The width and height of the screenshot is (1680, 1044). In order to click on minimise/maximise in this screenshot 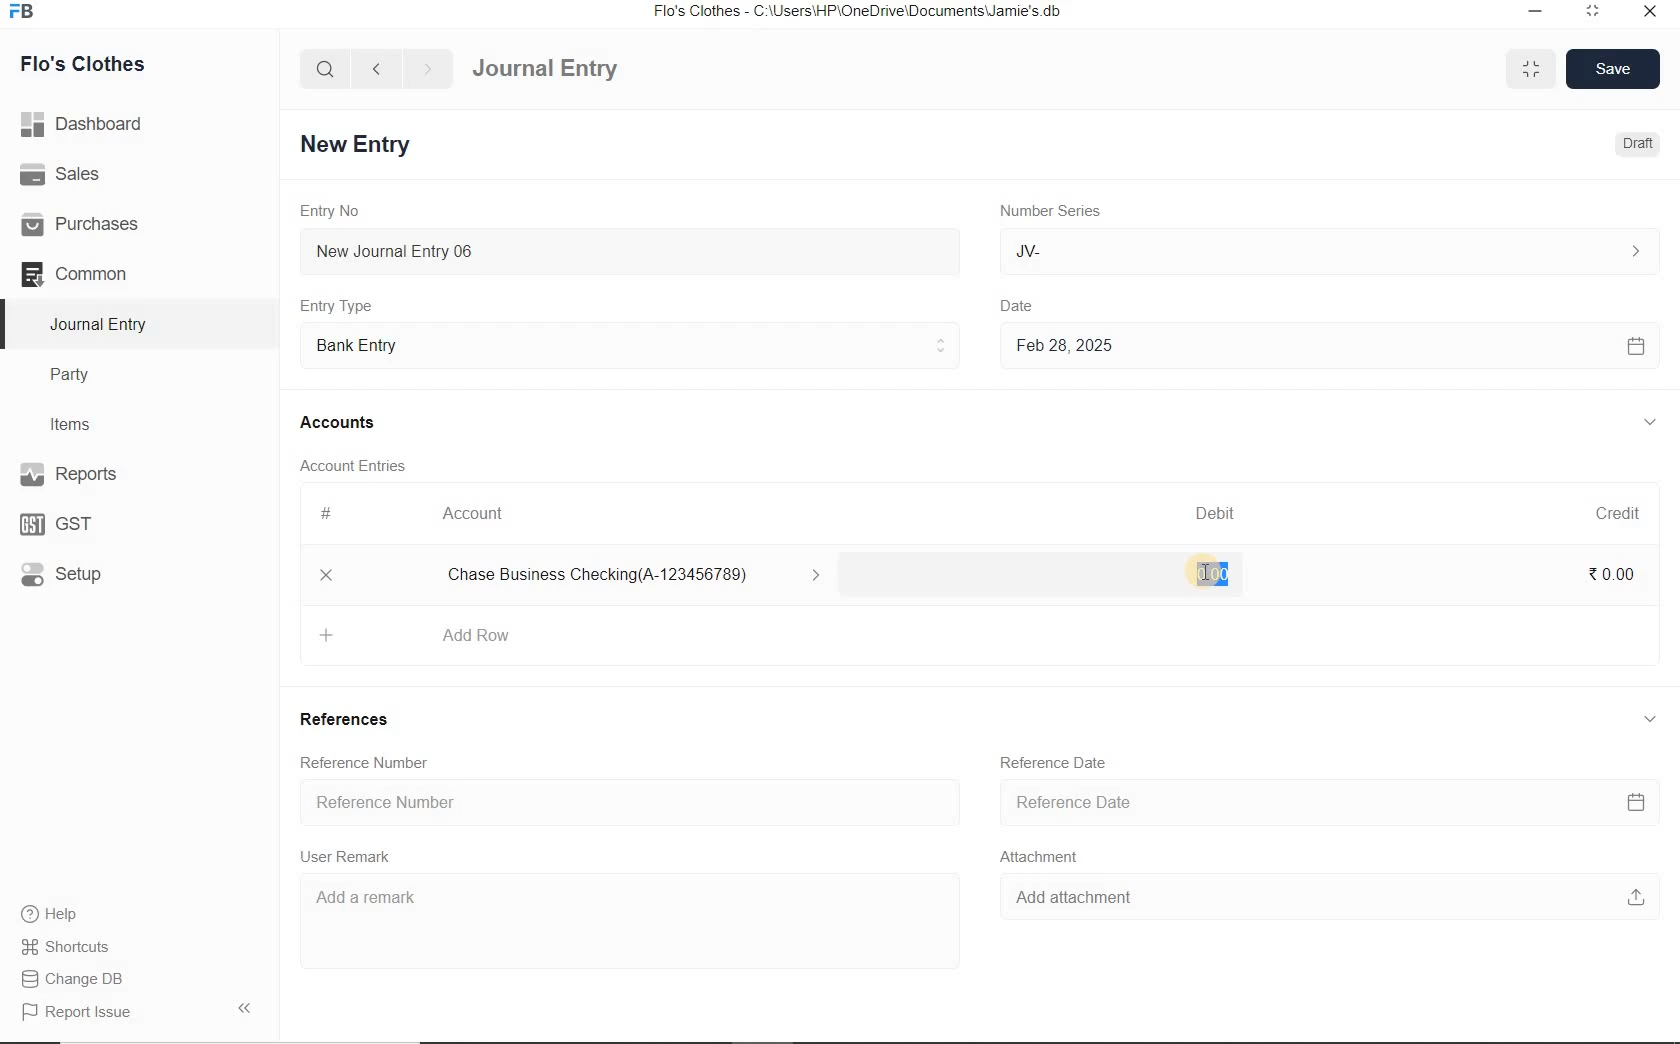, I will do `click(1532, 70)`.